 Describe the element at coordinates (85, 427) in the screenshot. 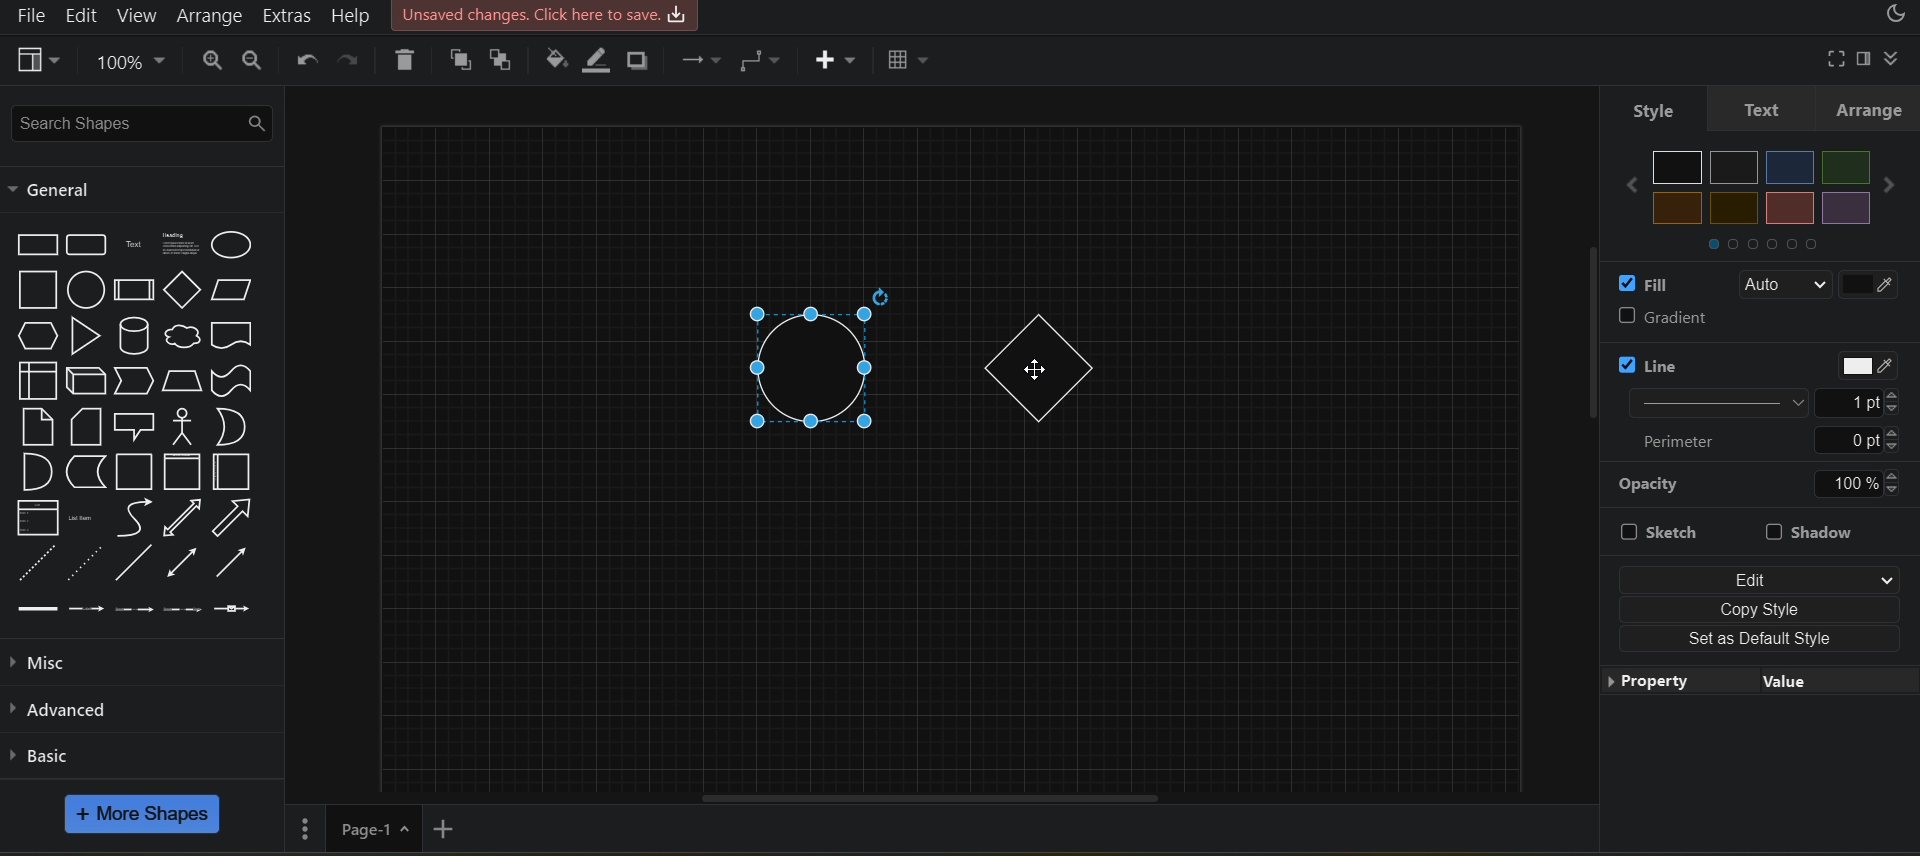

I see `Card` at that location.